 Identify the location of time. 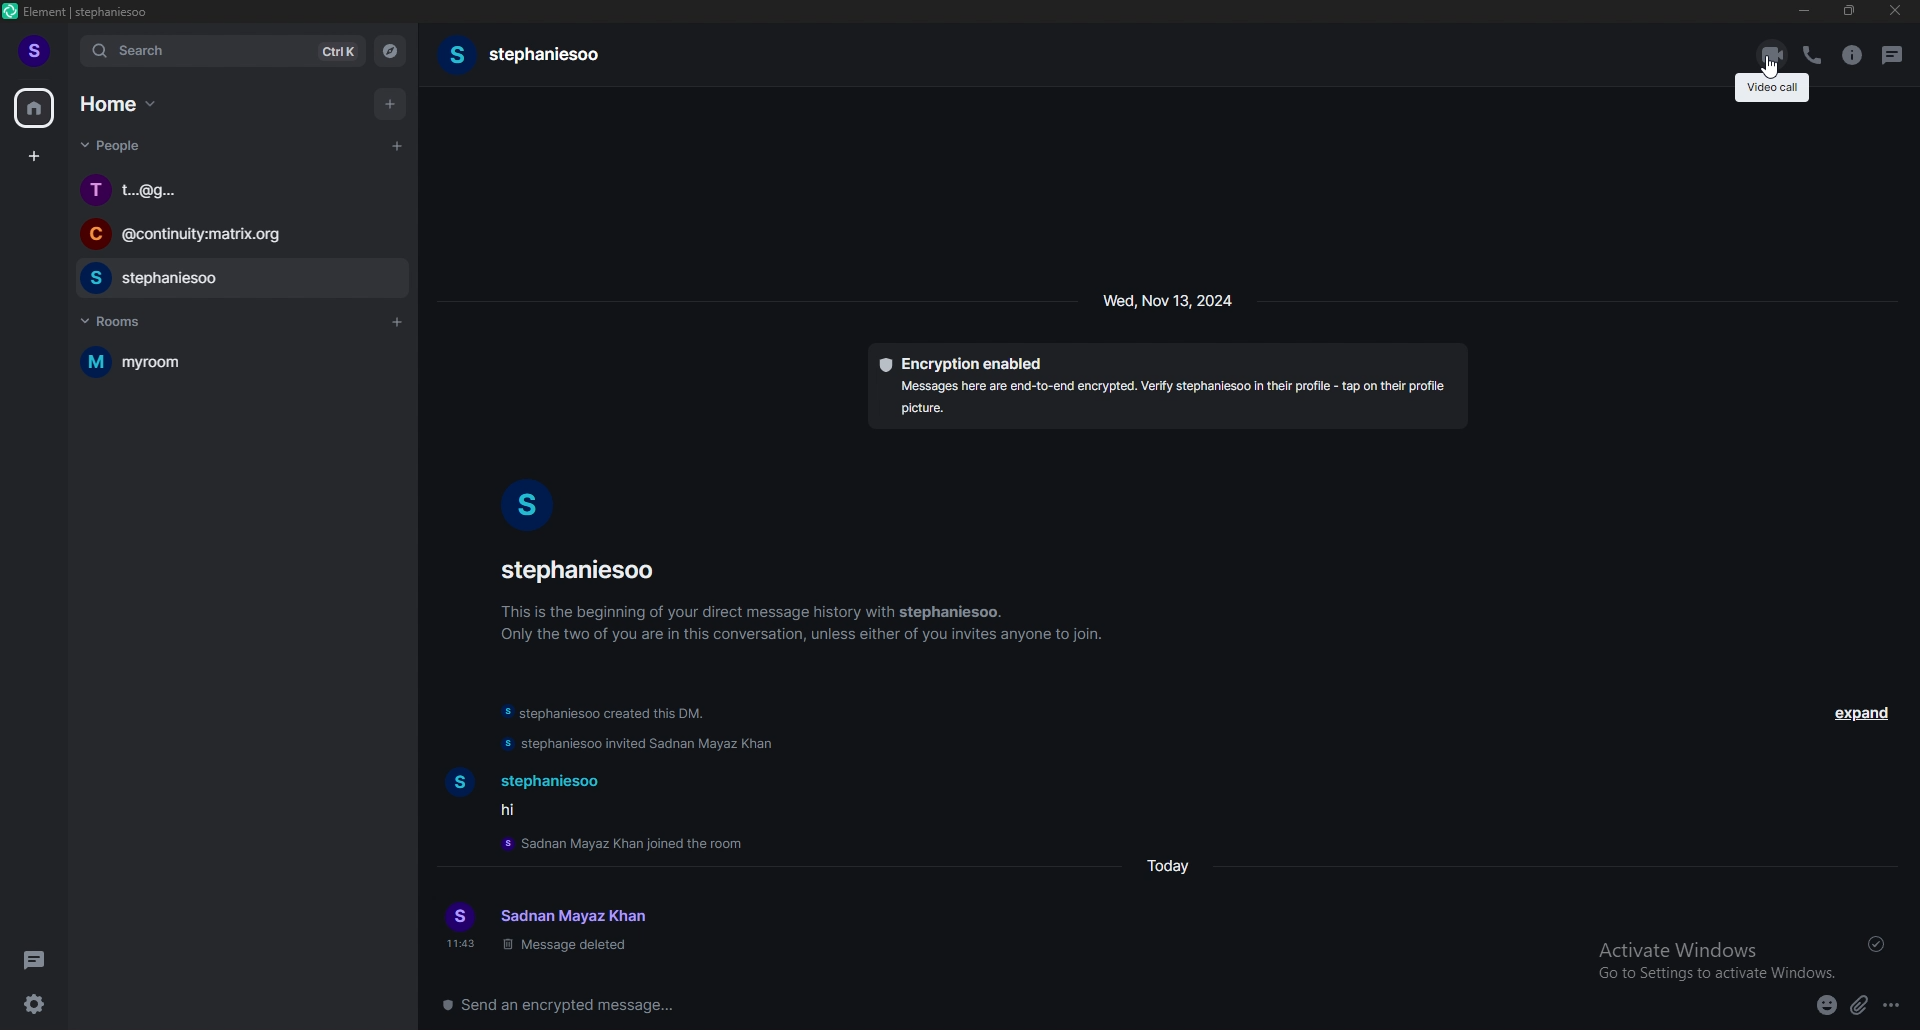
(457, 942).